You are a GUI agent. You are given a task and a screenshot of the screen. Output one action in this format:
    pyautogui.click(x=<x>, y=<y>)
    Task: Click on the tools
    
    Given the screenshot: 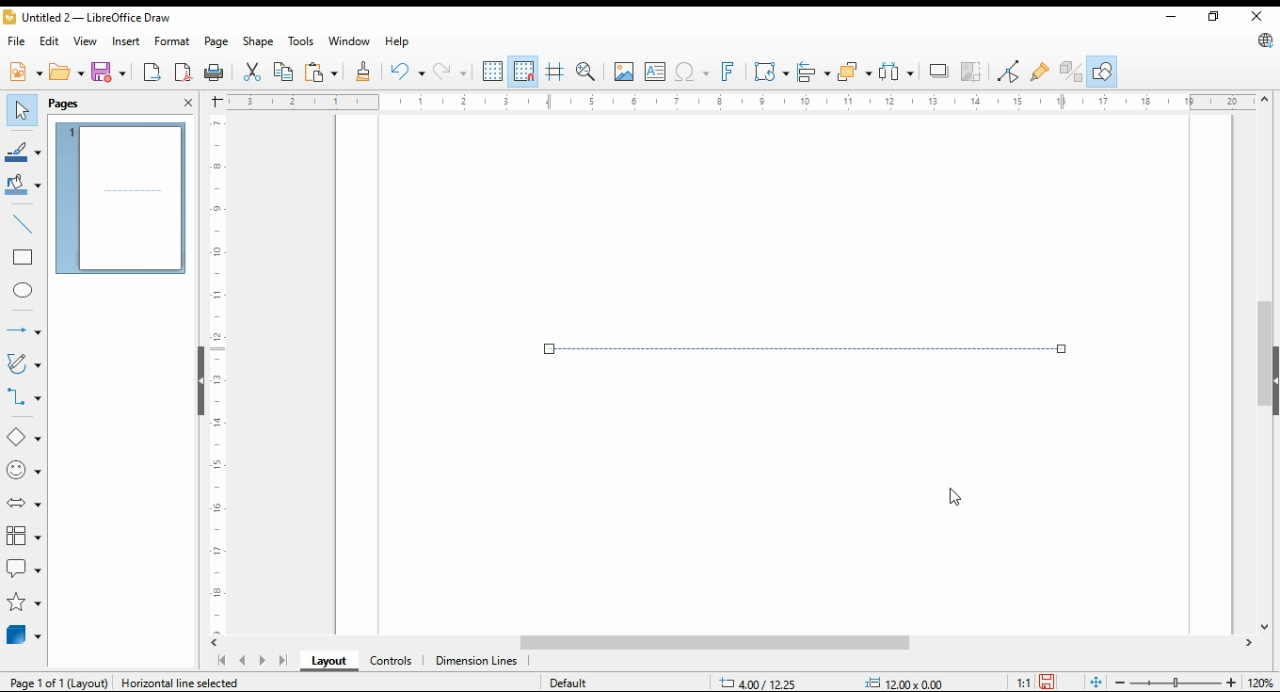 What is the action you would take?
    pyautogui.click(x=300, y=41)
    